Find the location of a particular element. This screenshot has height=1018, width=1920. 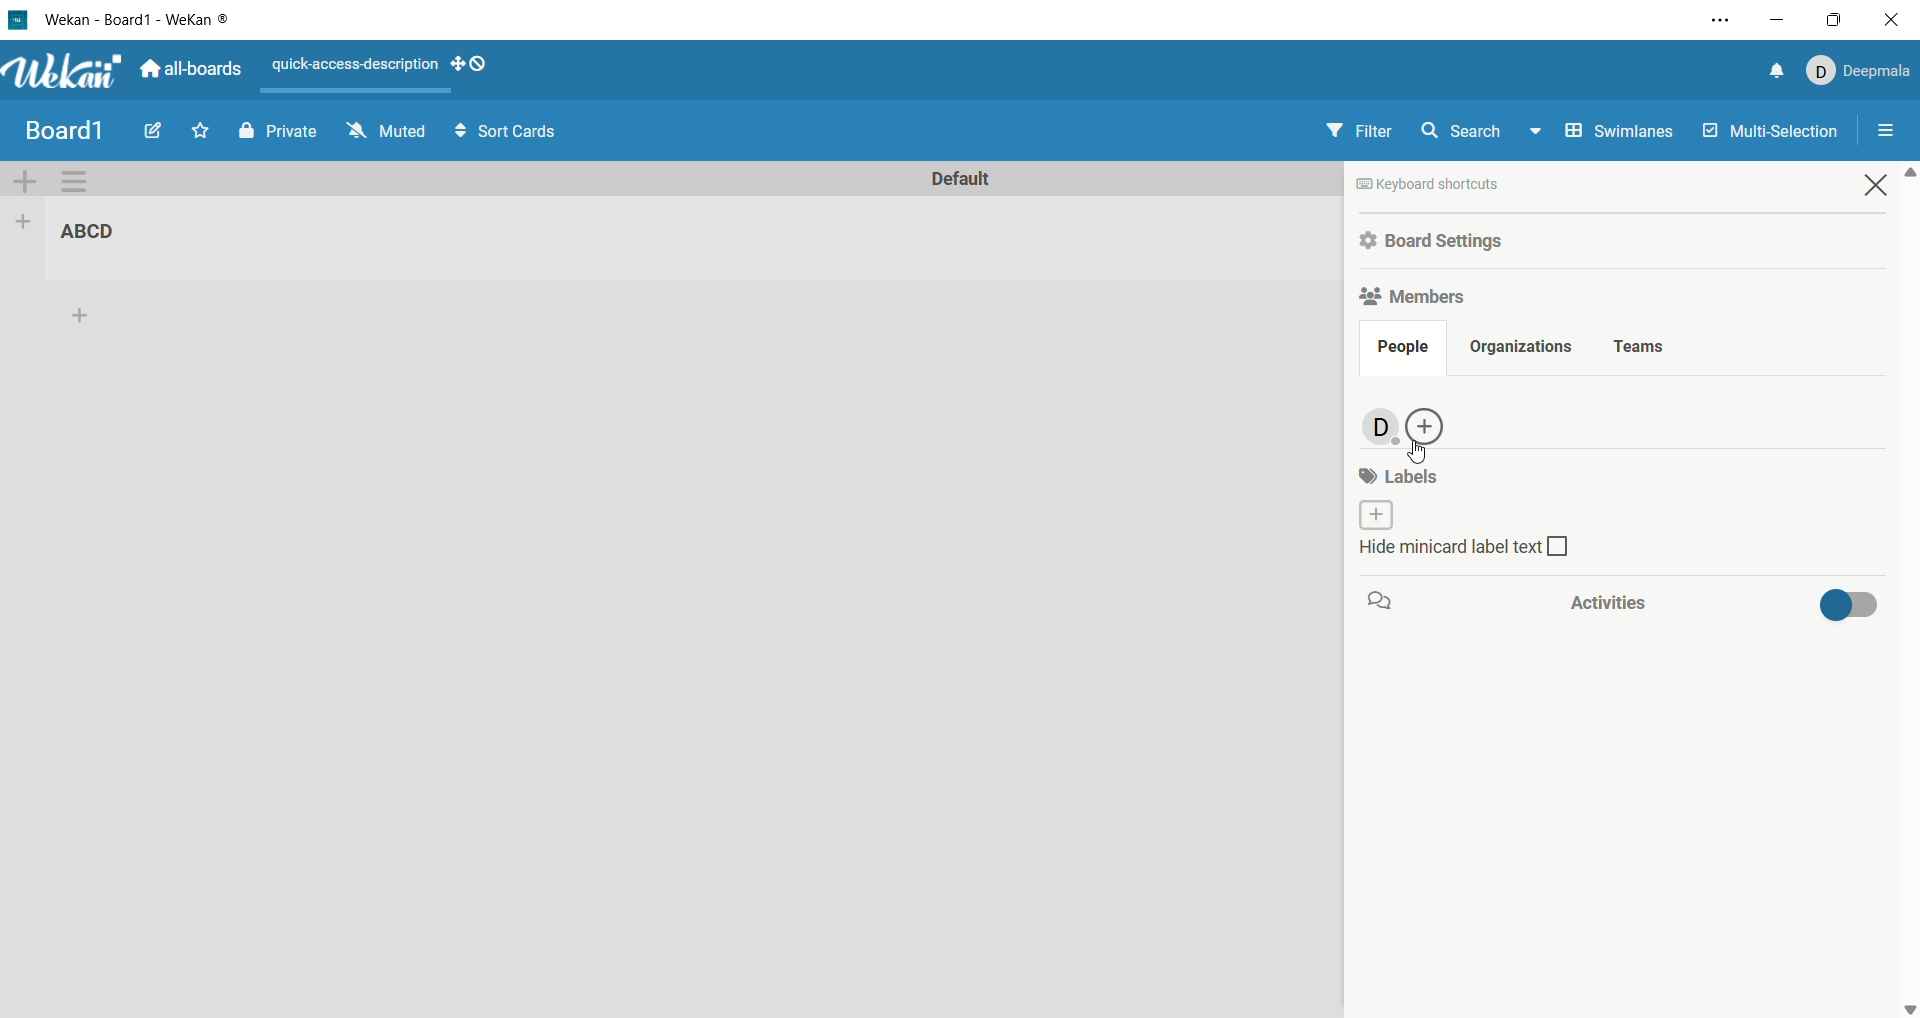

swimlanes is located at coordinates (1621, 133).